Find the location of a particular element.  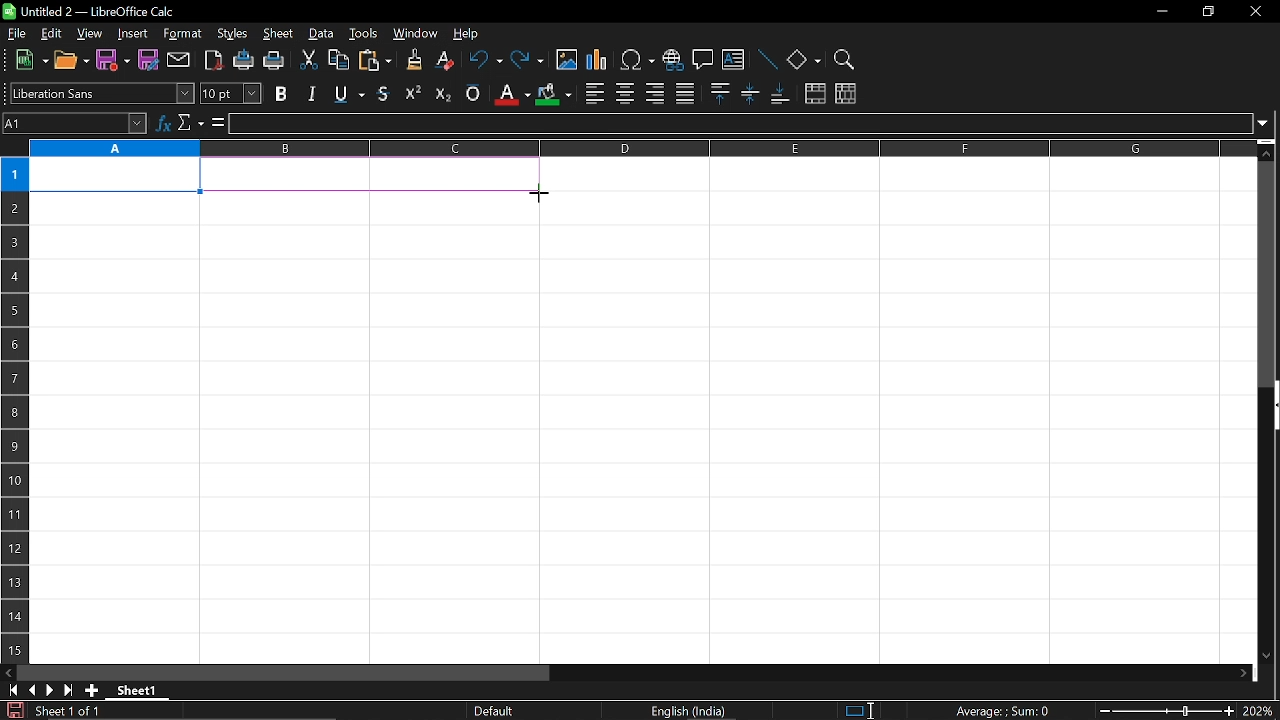

center vertically is located at coordinates (750, 95).